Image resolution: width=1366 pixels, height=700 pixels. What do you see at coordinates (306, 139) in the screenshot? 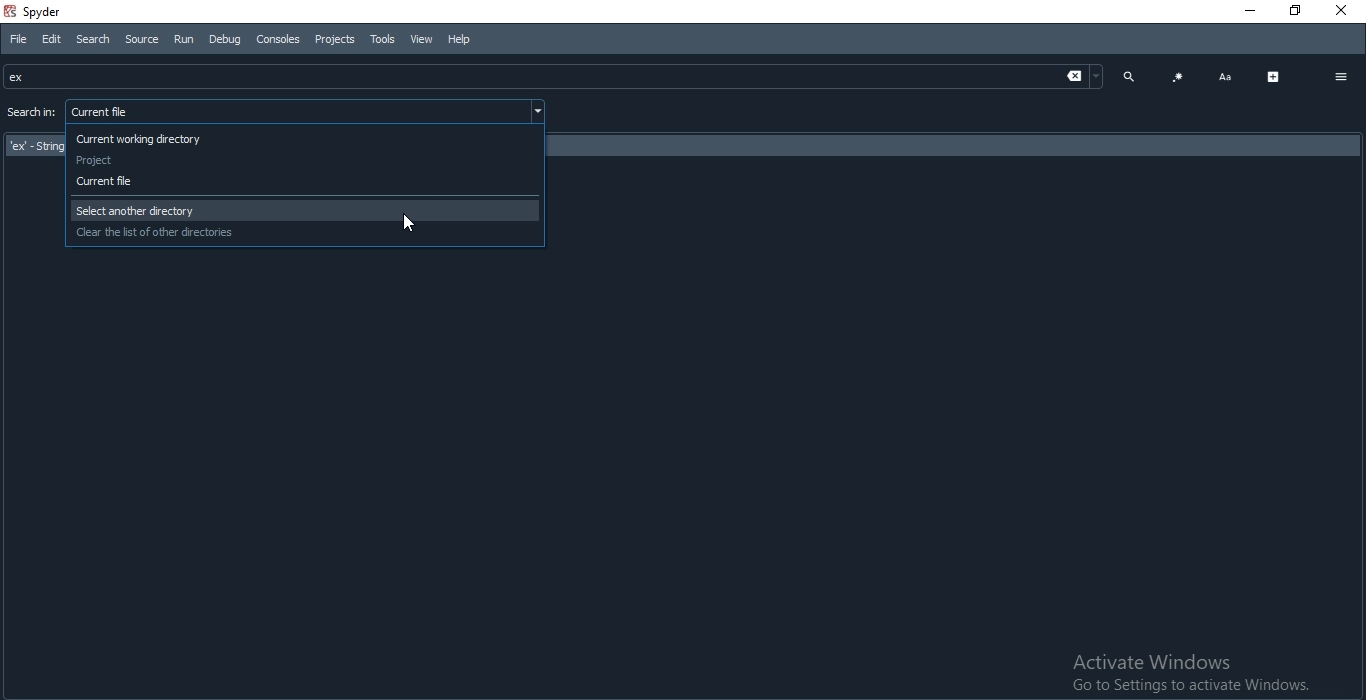
I see `current working directory` at bounding box center [306, 139].